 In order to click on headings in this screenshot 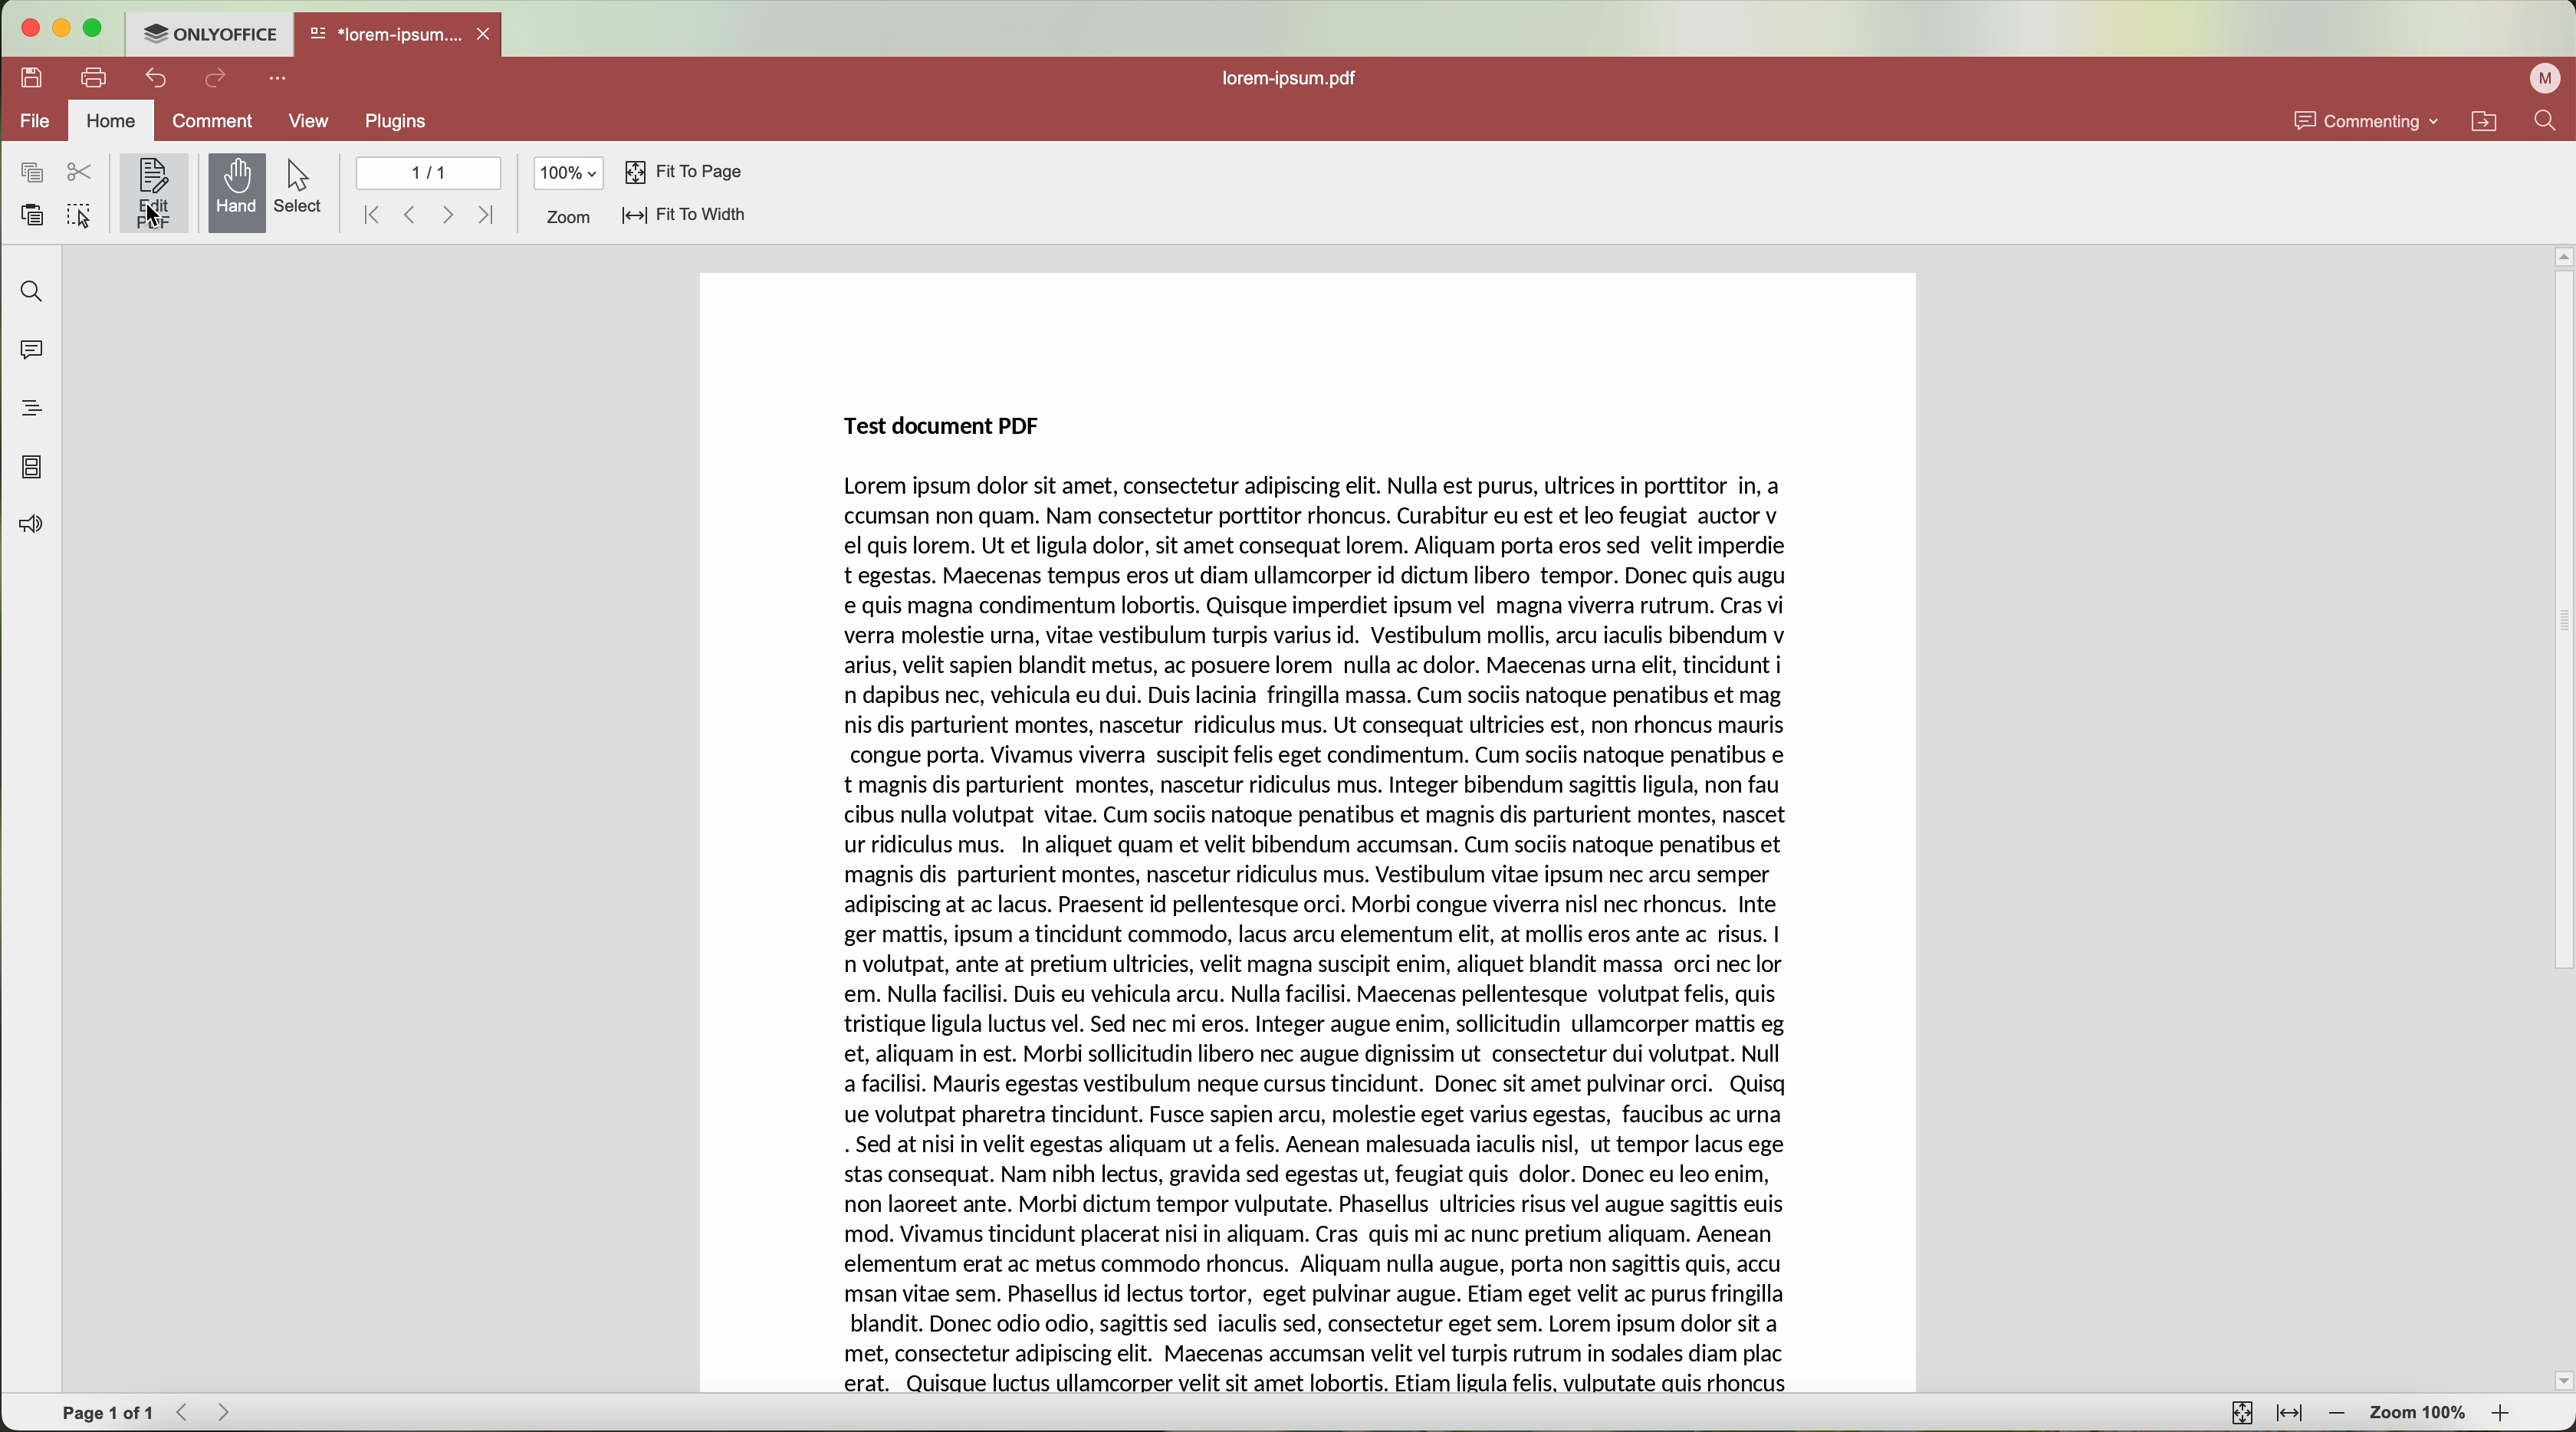, I will do `click(30, 409)`.